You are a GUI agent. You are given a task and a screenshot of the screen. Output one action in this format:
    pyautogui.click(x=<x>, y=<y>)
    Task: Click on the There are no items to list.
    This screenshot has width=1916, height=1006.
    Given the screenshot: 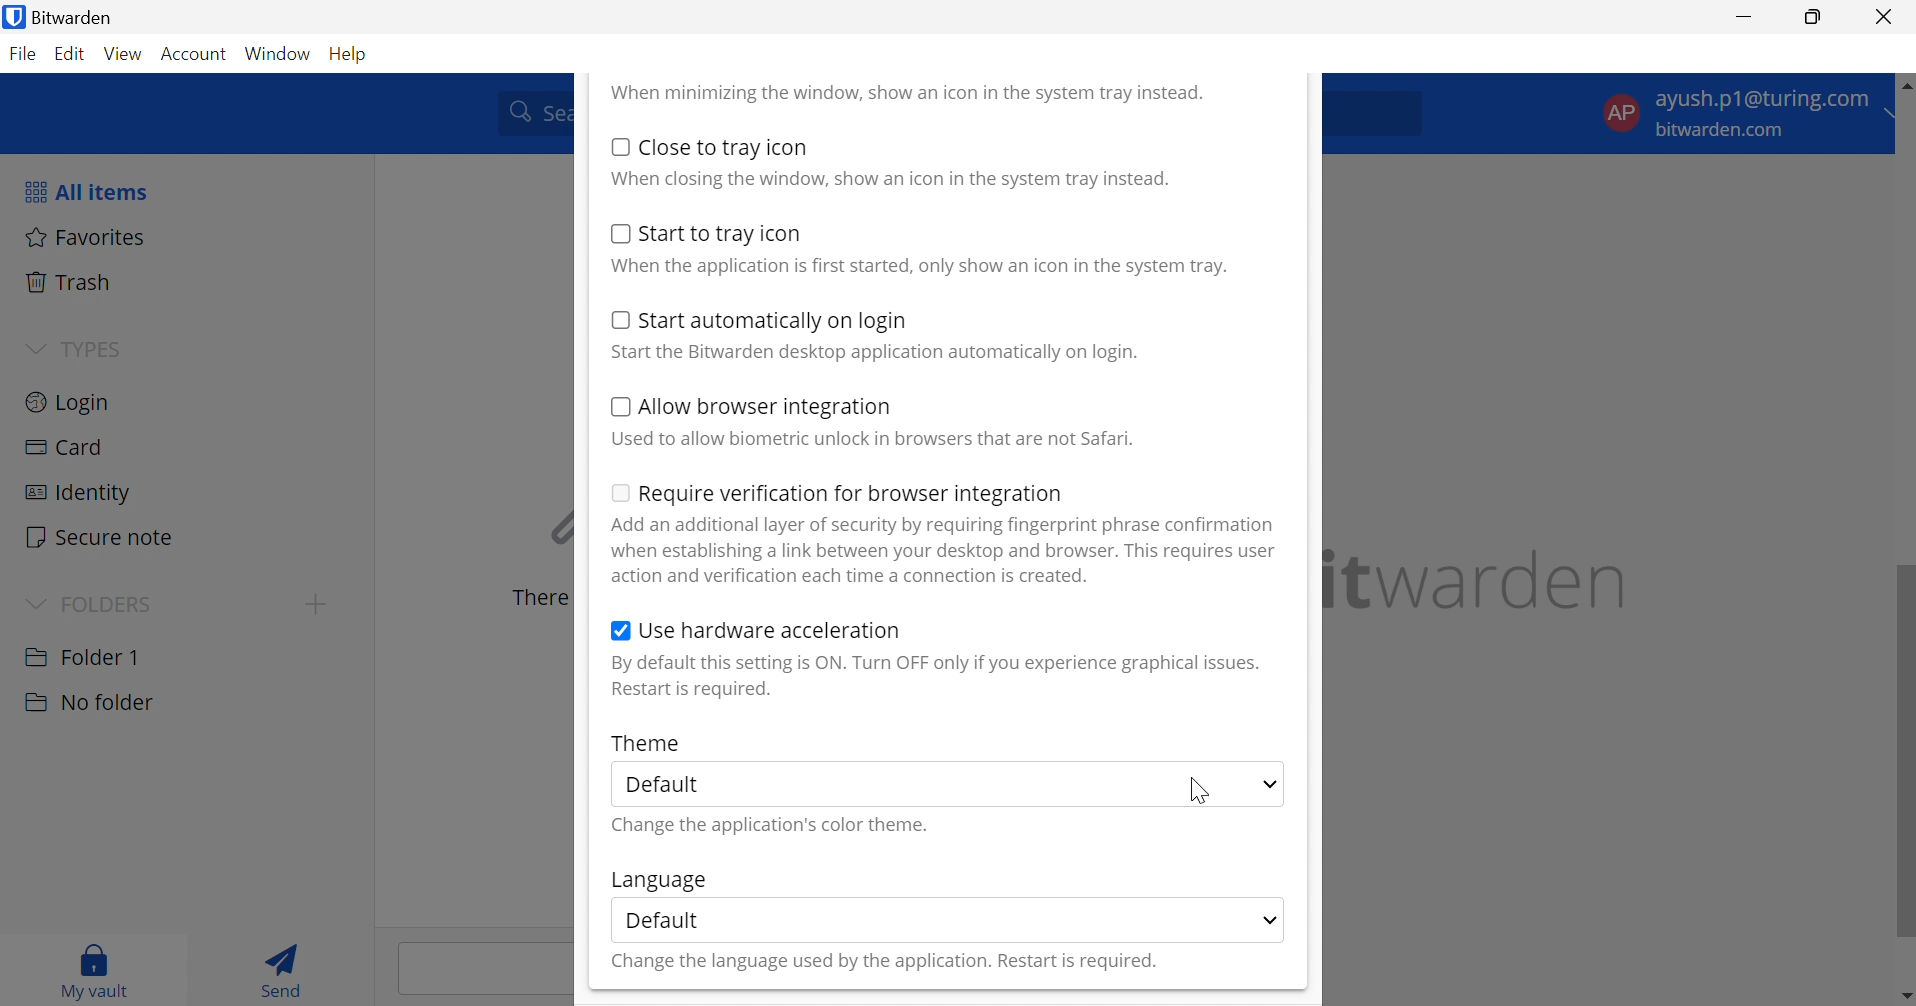 What is the action you would take?
    pyautogui.click(x=535, y=598)
    